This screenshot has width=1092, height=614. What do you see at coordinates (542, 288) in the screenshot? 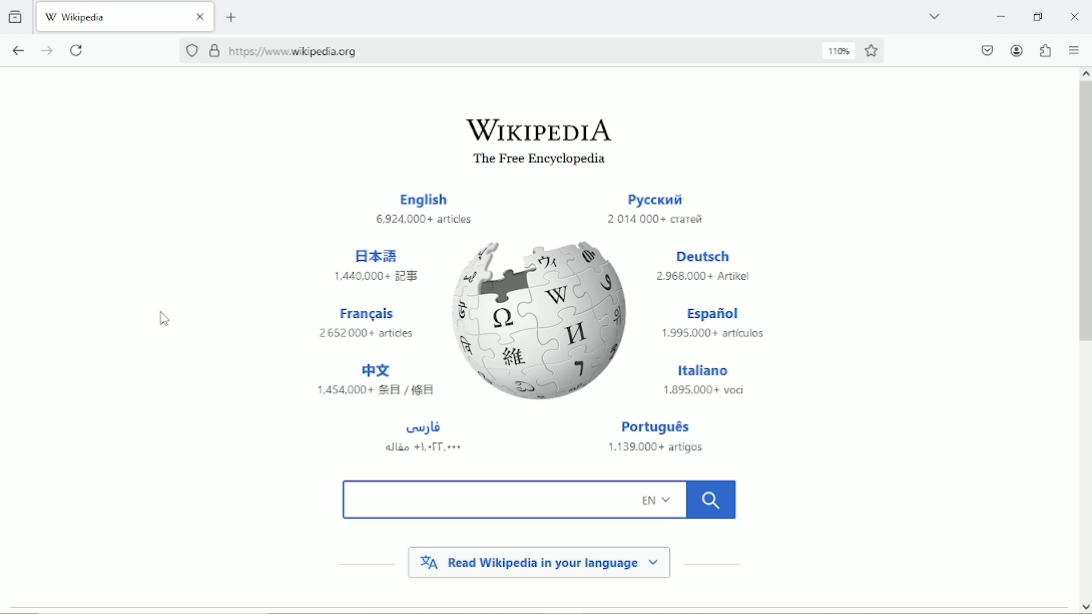
I see `wikipedia` at bounding box center [542, 288].